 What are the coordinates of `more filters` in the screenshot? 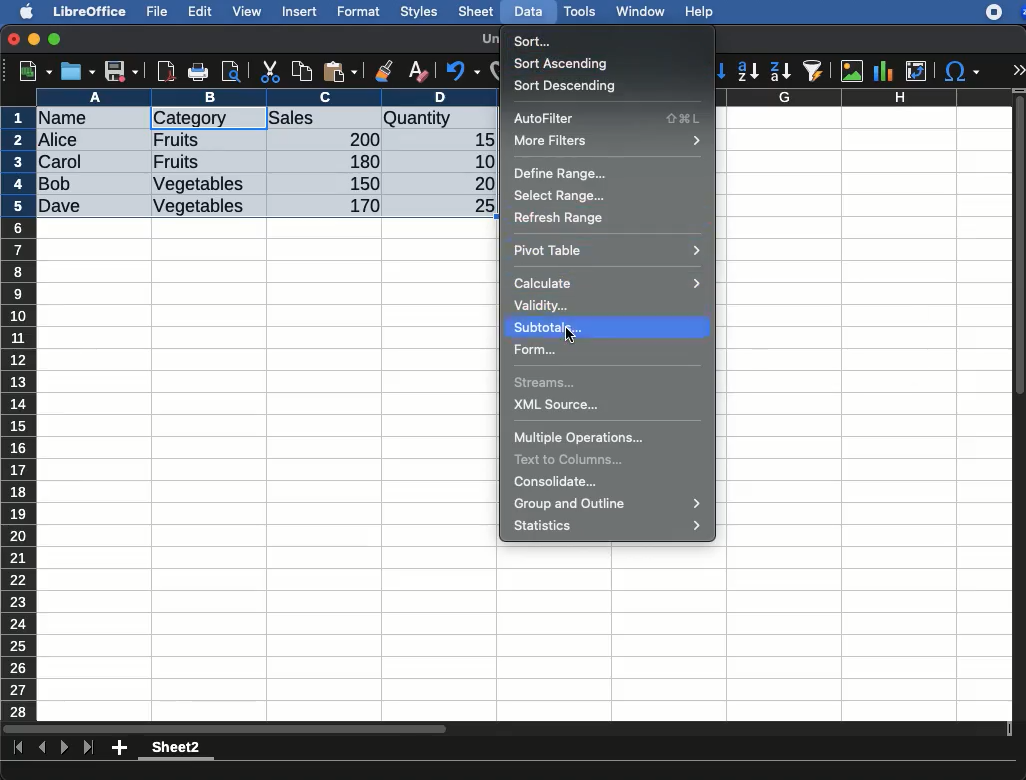 It's located at (607, 142).